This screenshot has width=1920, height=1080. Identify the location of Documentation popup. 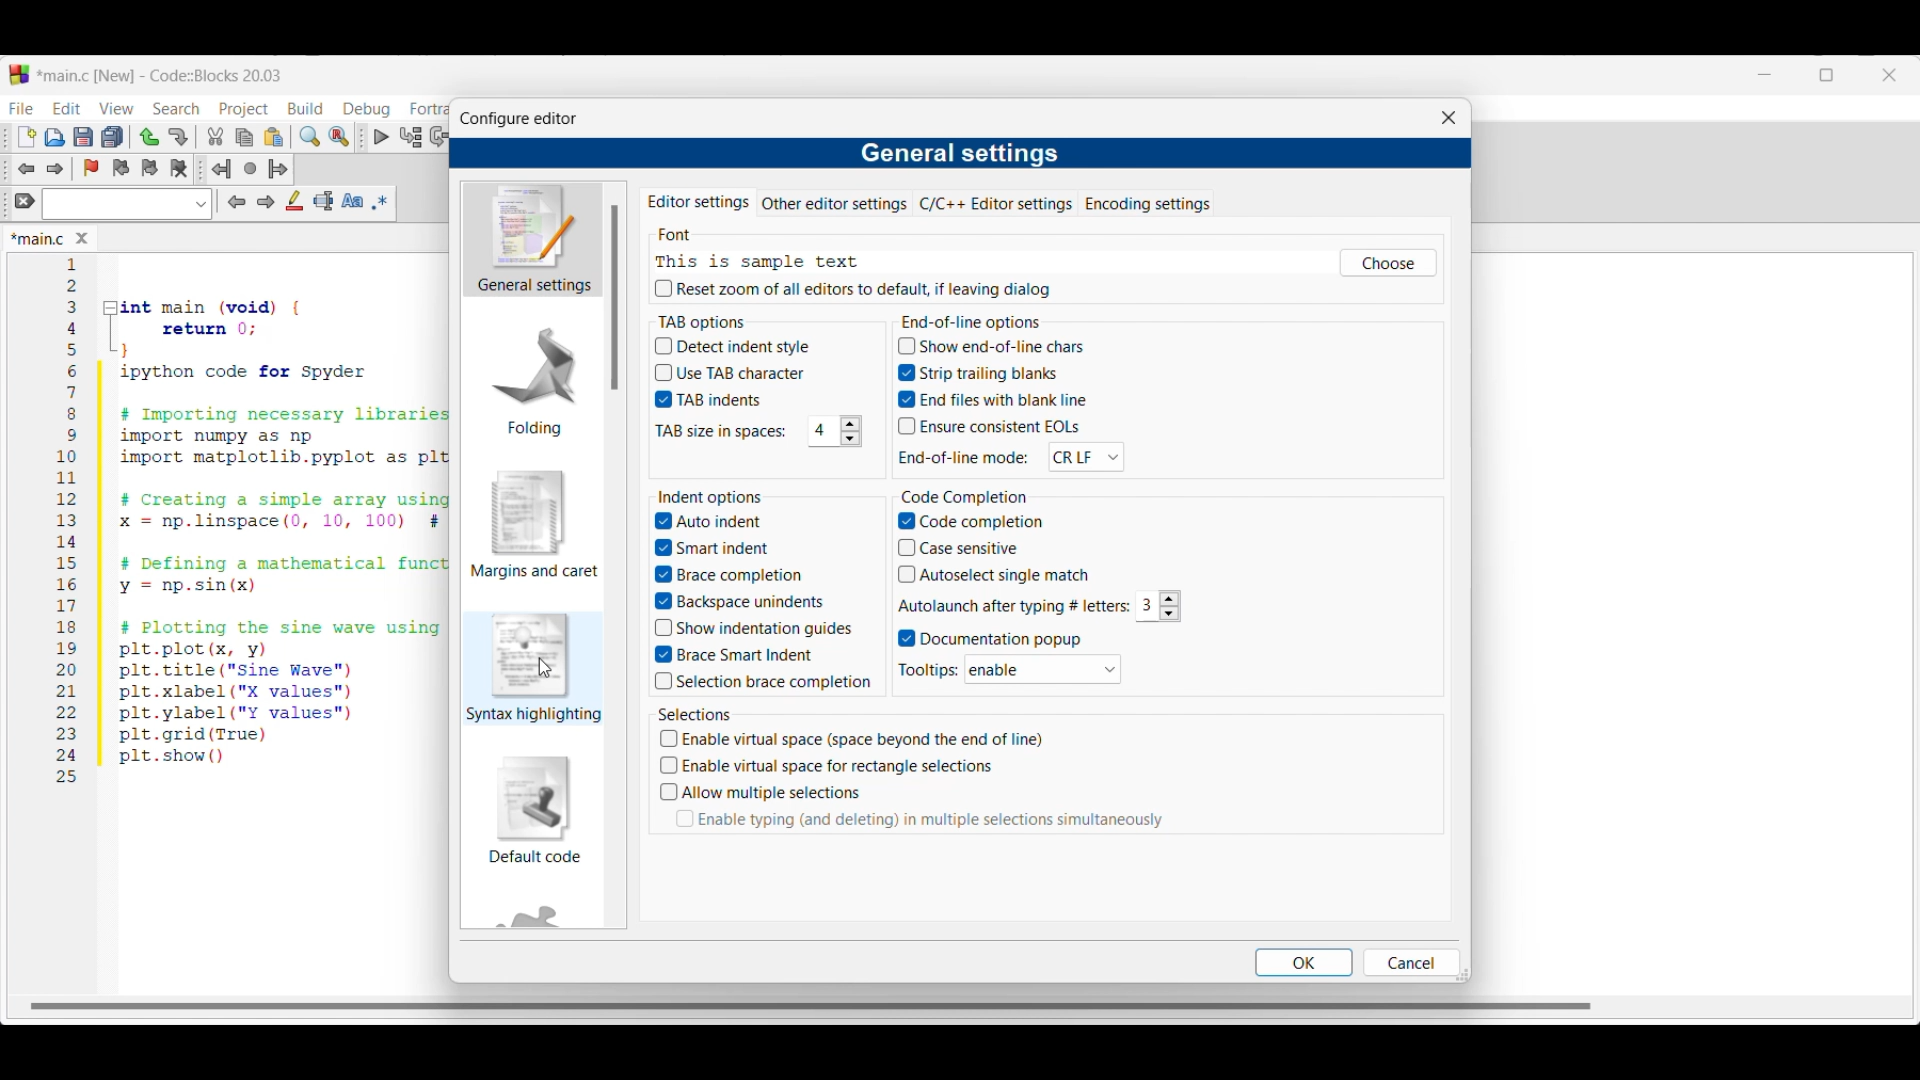
(1008, 638).